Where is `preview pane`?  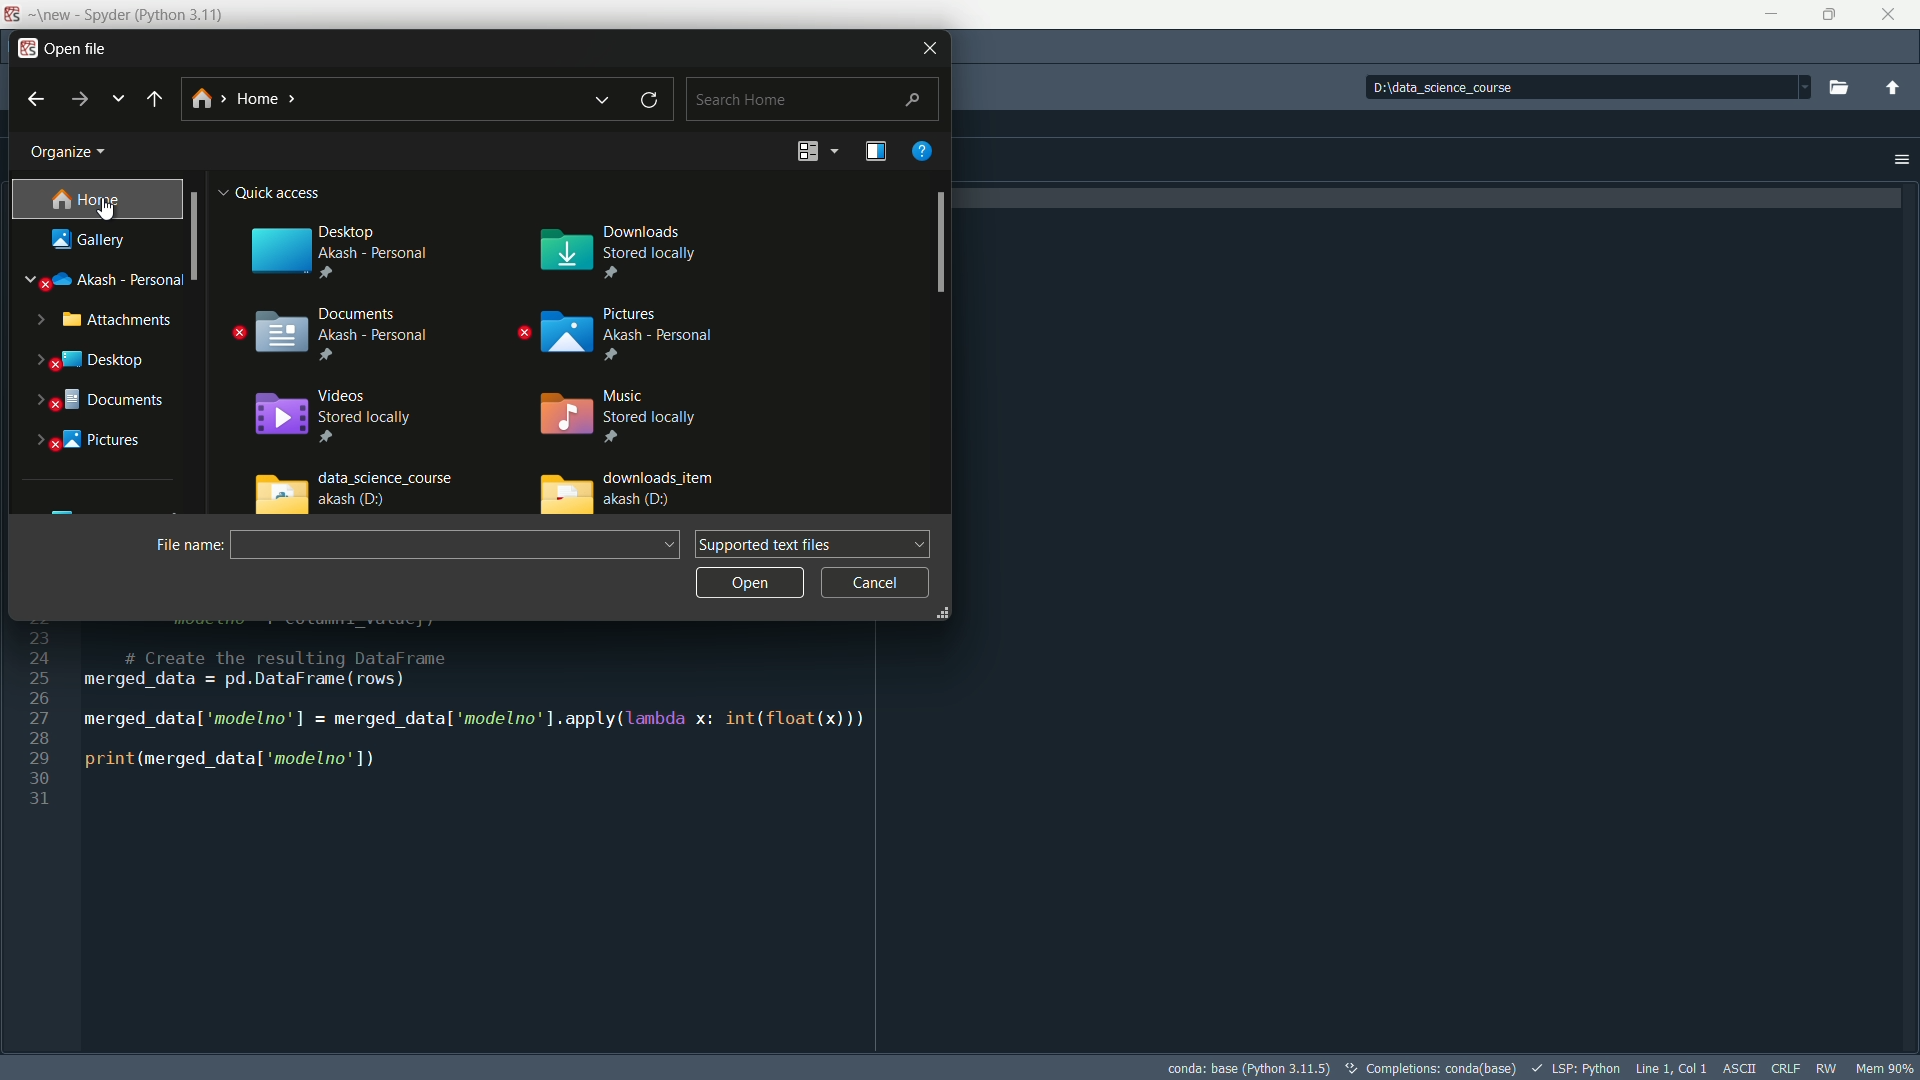
preview pane is located at coordinates (872, 152).